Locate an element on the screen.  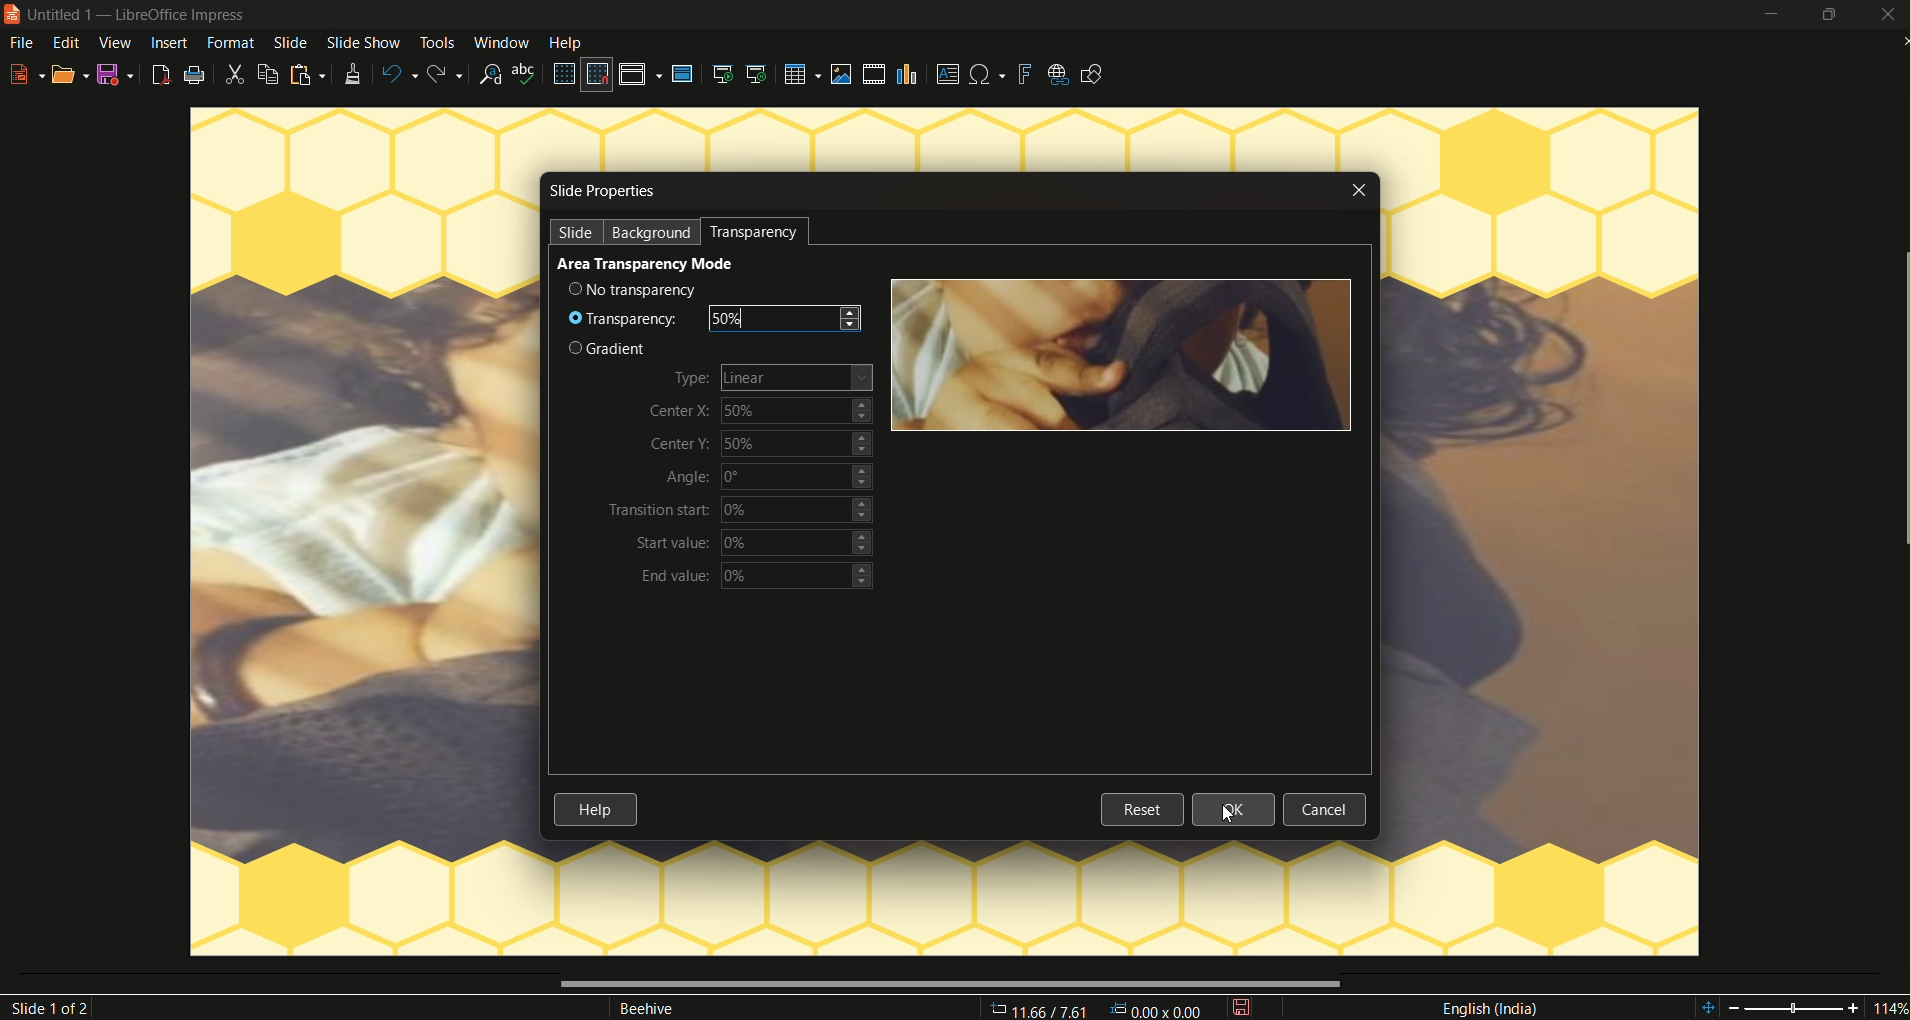
minimize is located at coordinates (1772, 15).